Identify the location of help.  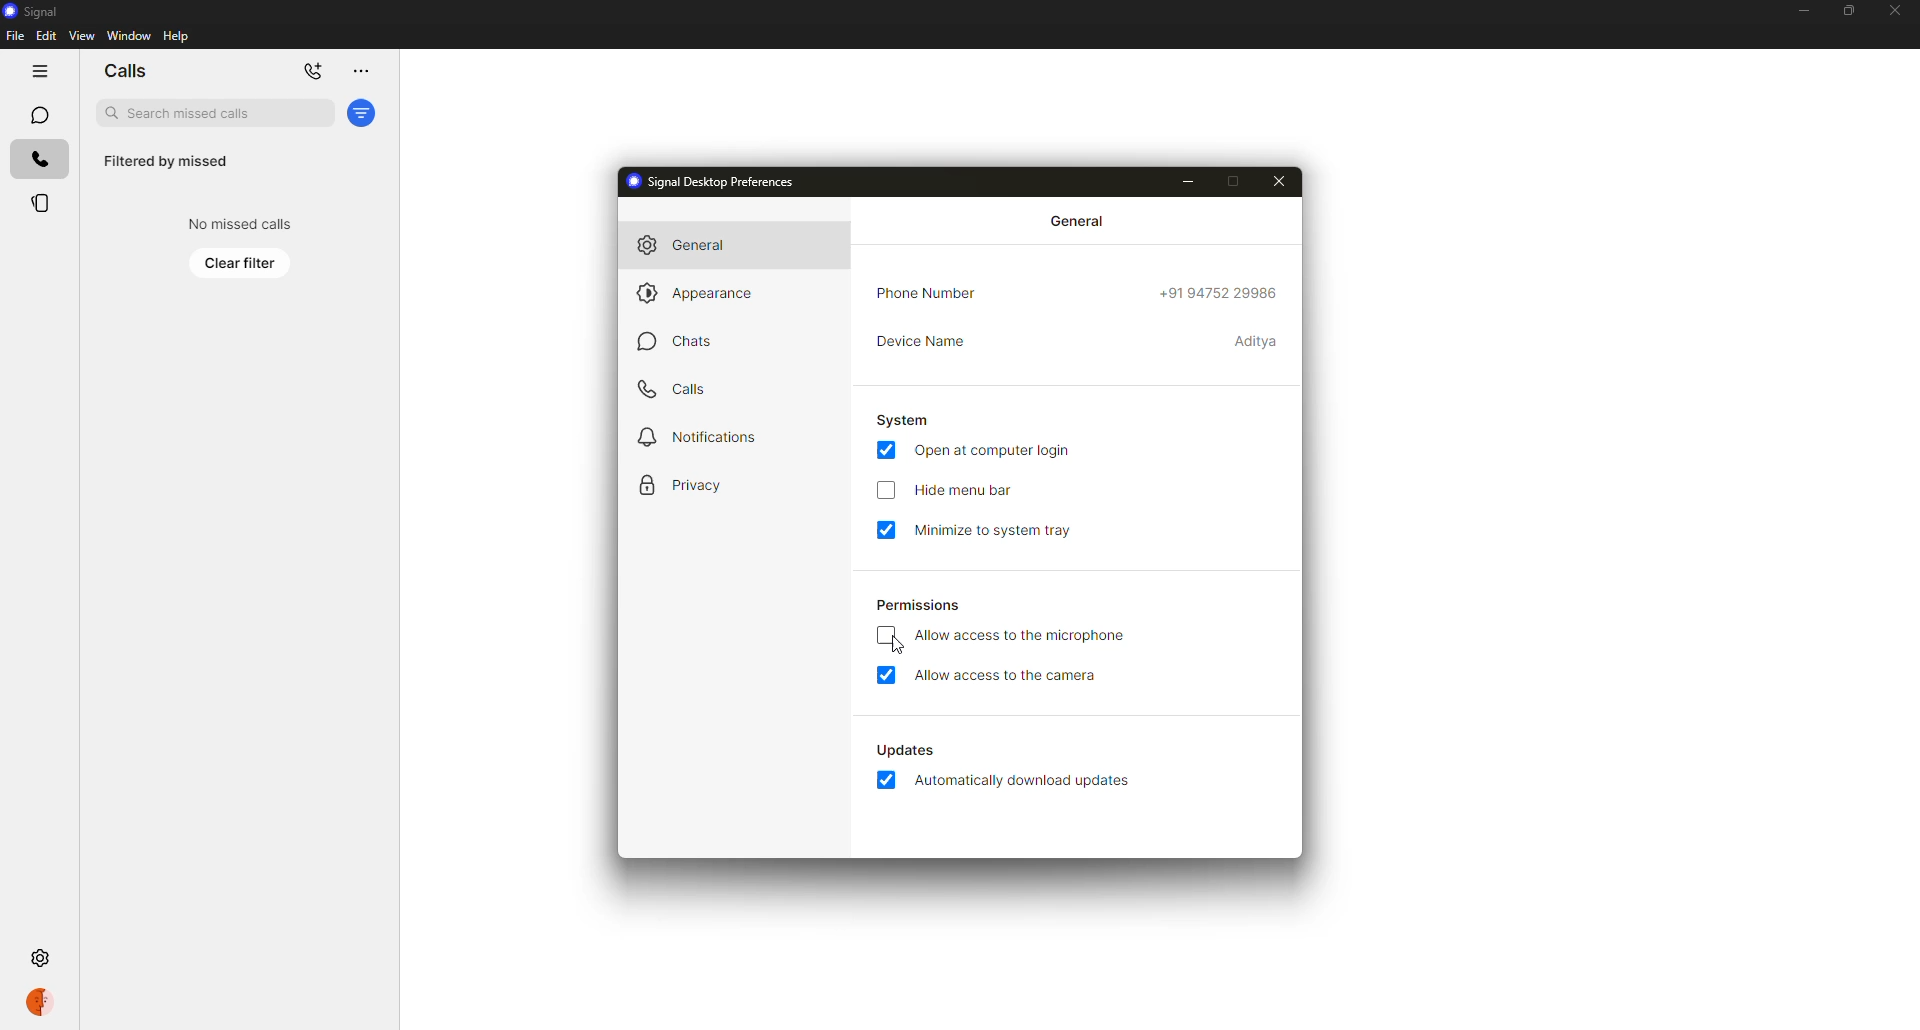
(176, 36).